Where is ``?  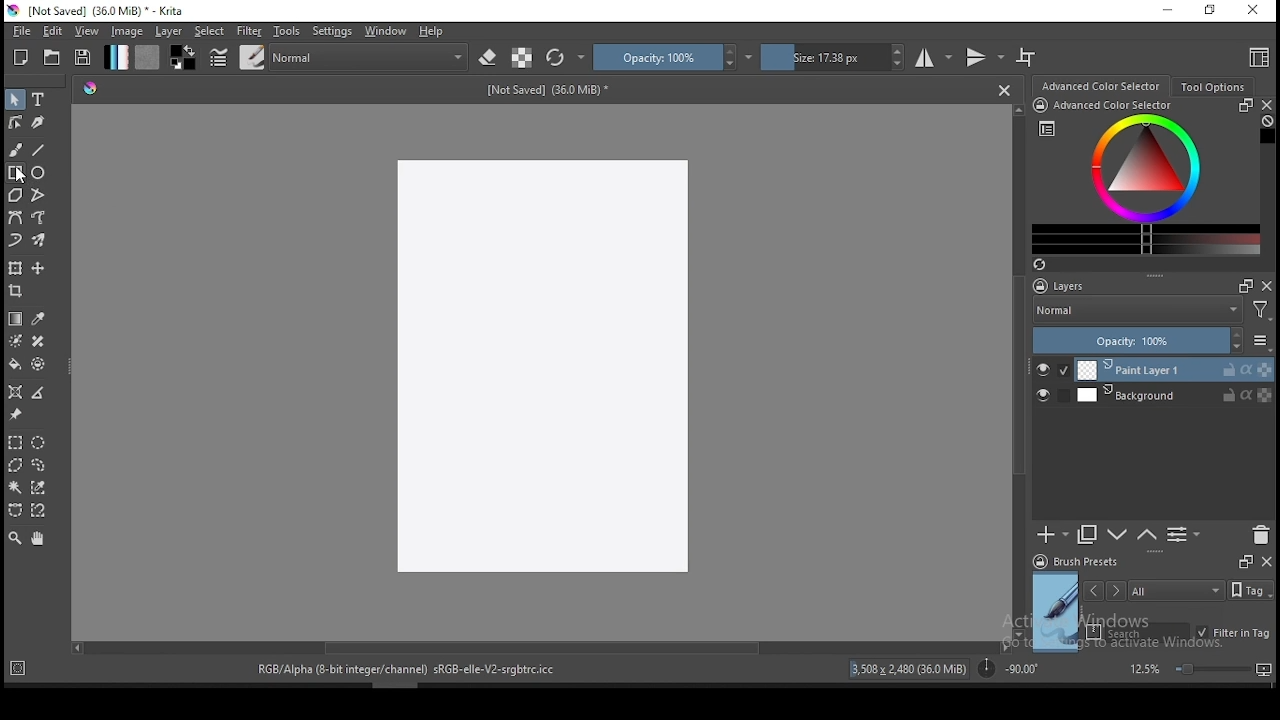
 is located at coordinates (985, 55).